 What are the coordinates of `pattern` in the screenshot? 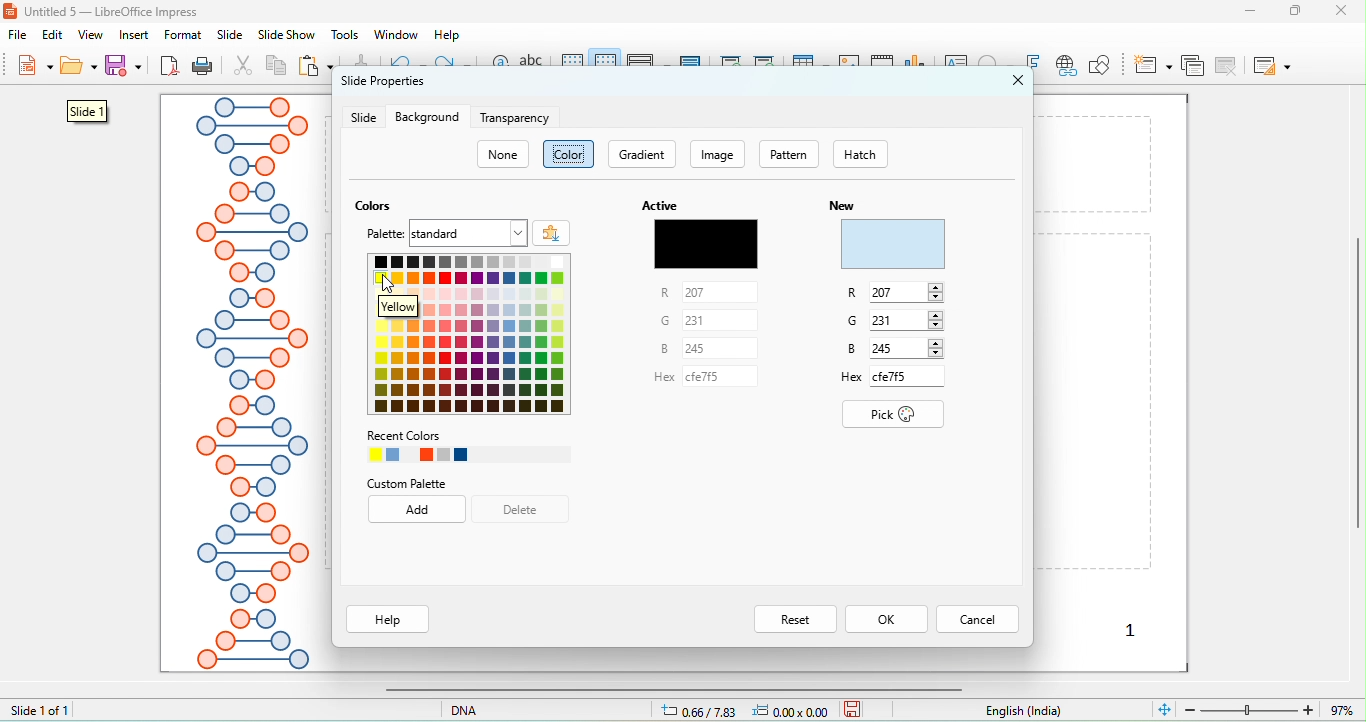 It's located at (789, 155).